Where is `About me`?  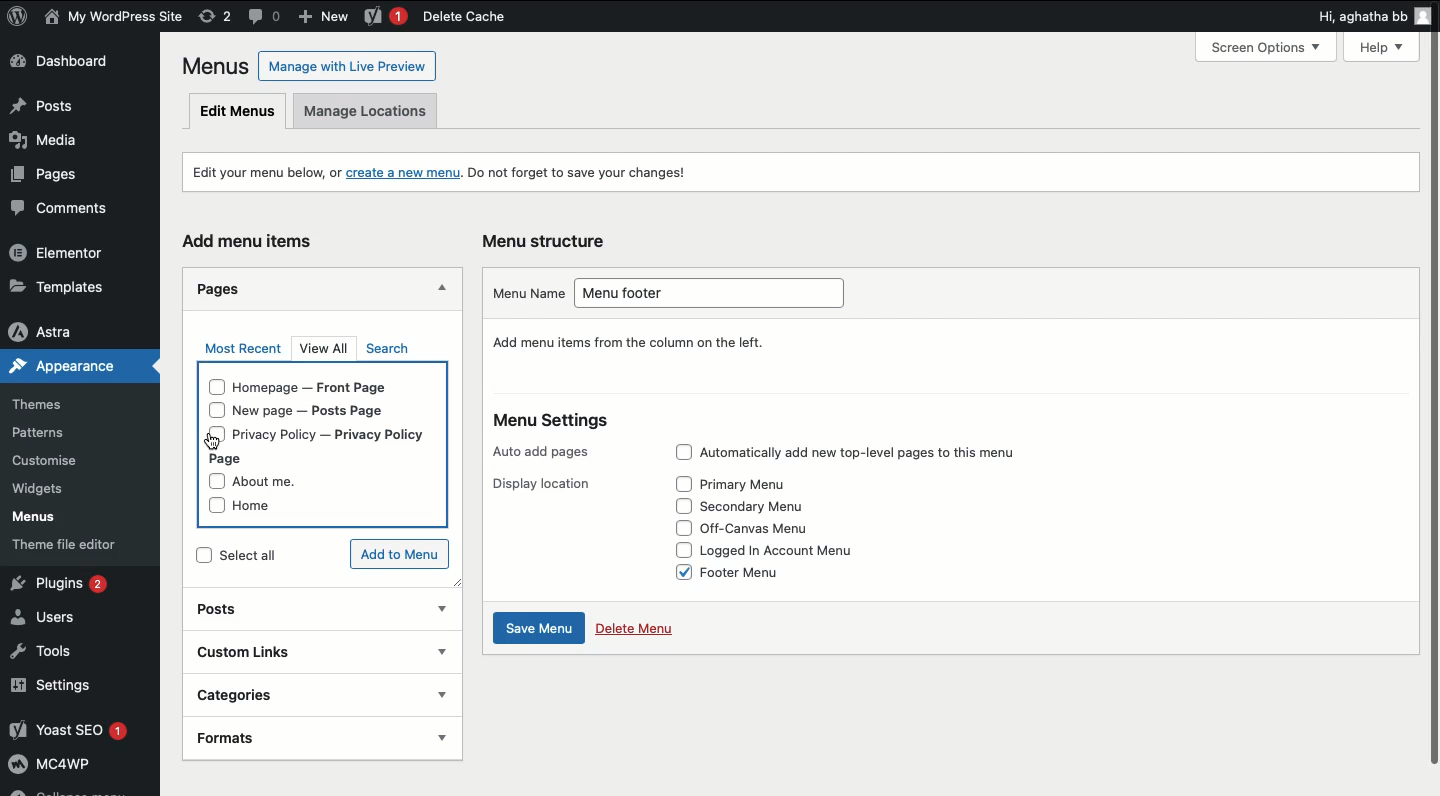 About me is located at coordinates (276, 482).